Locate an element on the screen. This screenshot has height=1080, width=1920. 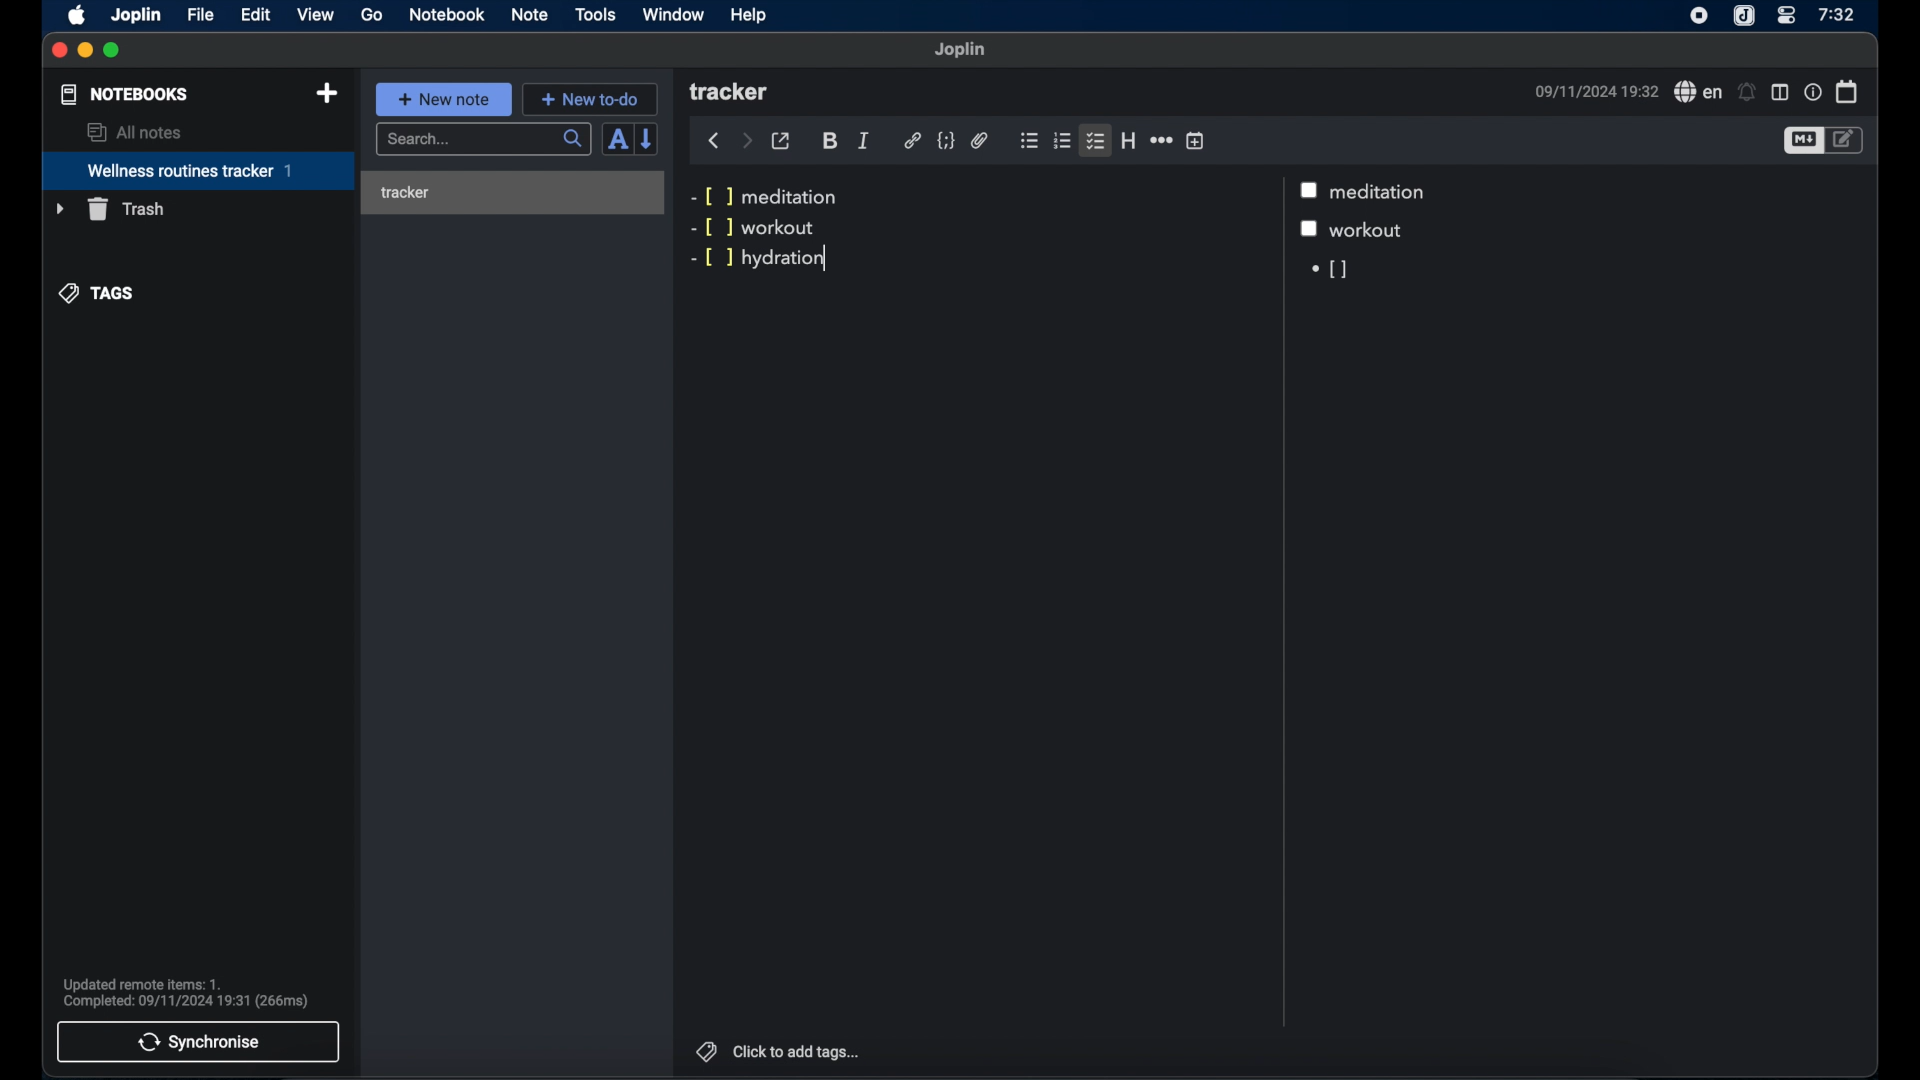
toggle editor layout is located at coordinates (1779, 92).